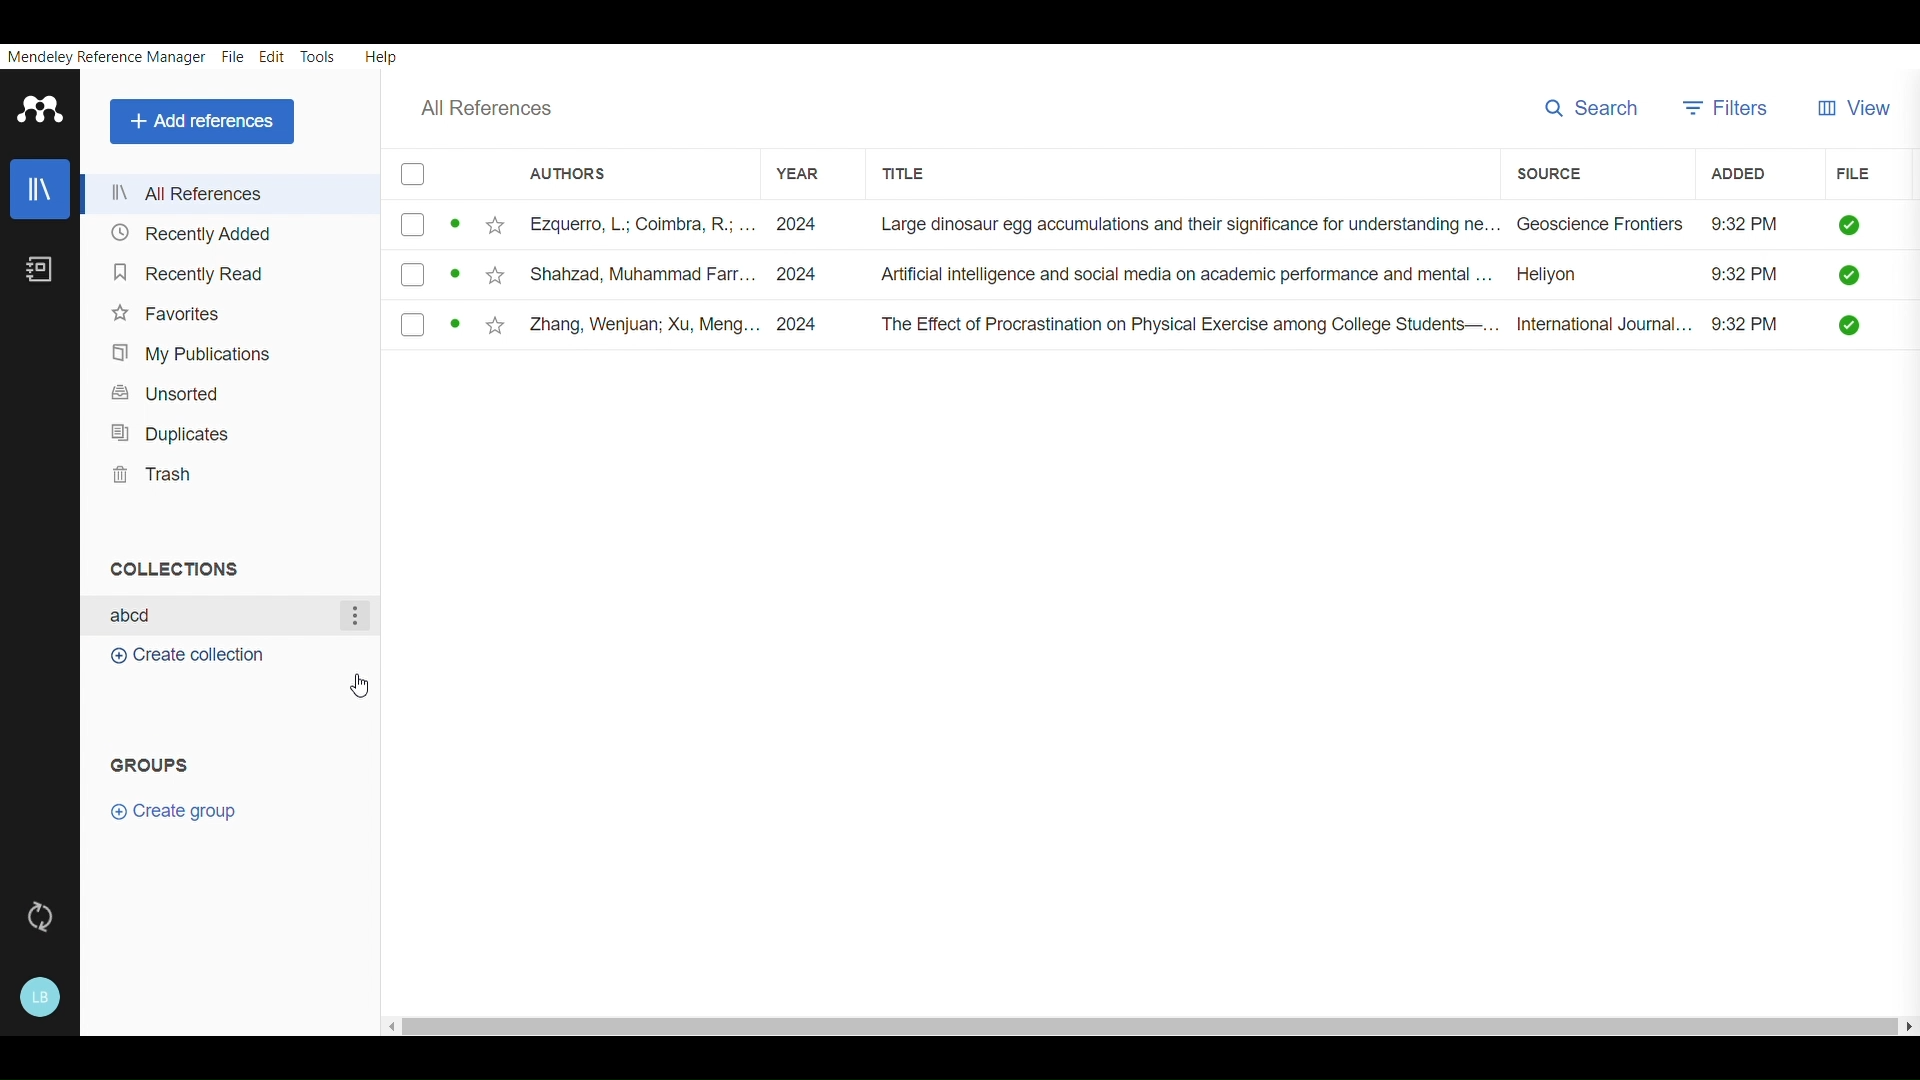  Describe the element at coordinates (364, 685) in the screenshot. I see `Cursor` at that location.